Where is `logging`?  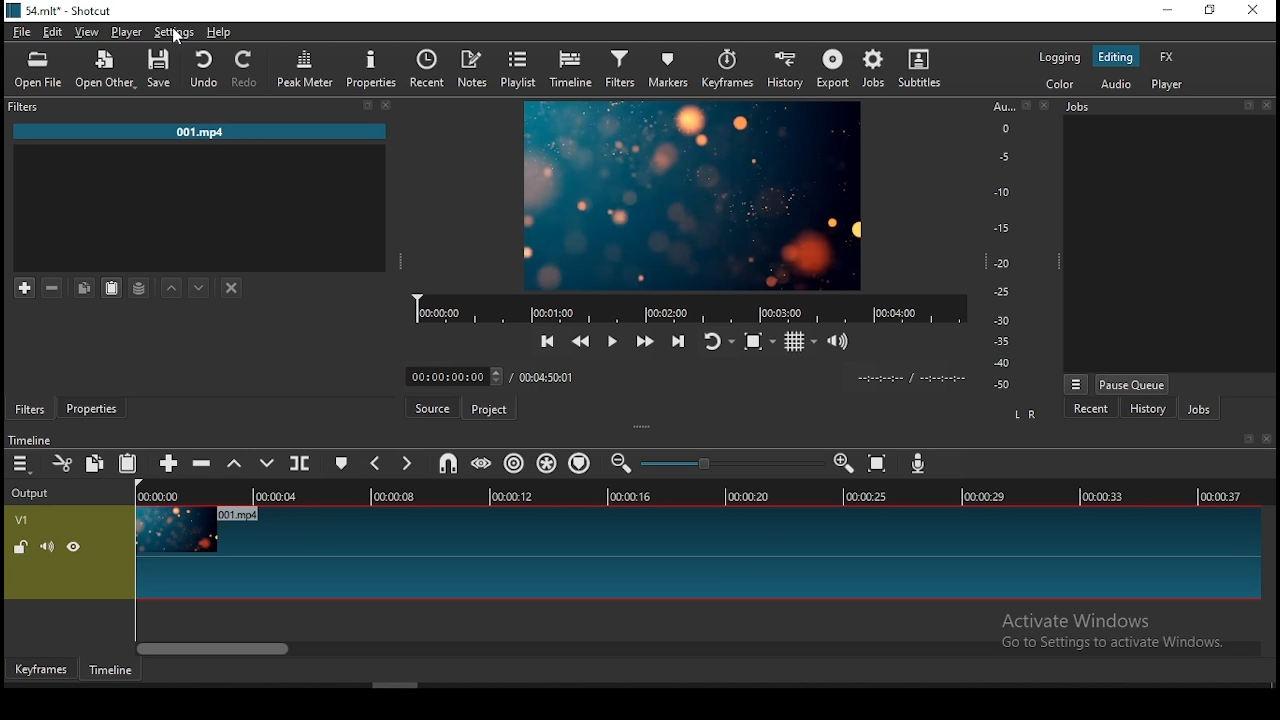 logging is located at coordinates (1059, 56).